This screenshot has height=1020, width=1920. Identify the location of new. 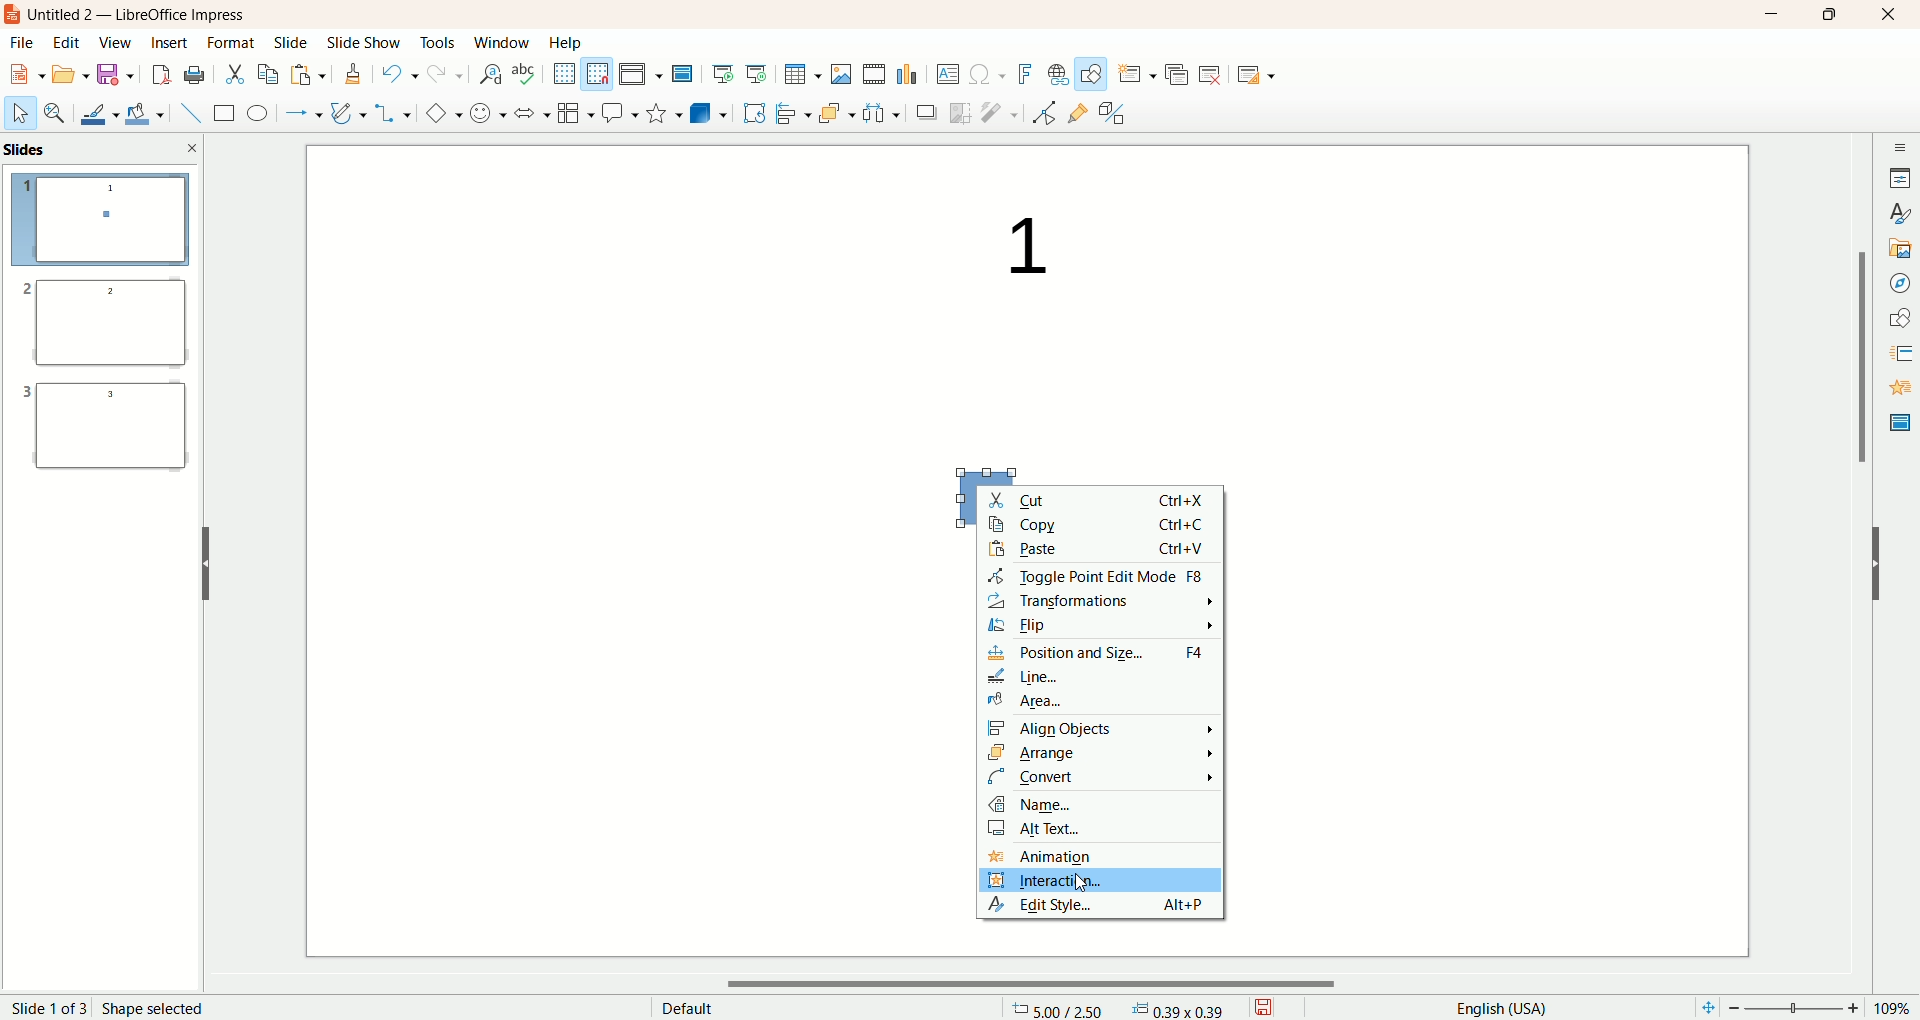
(27, 73).